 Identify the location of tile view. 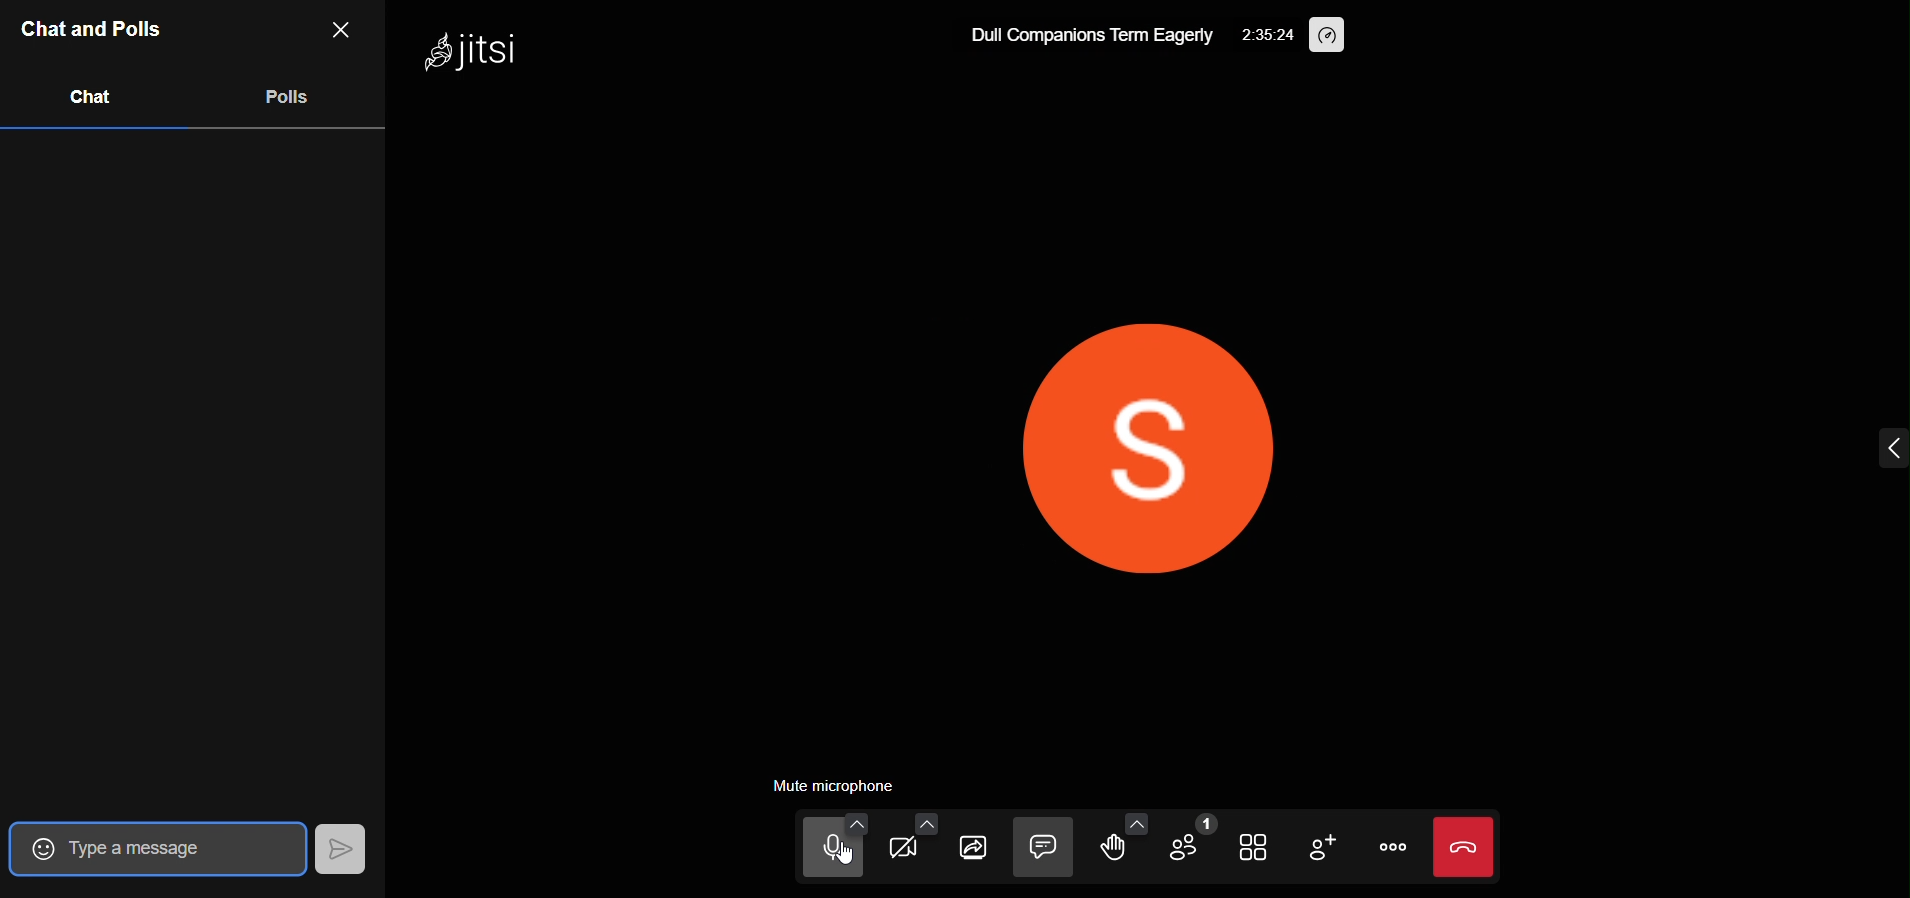
(1256, 843).